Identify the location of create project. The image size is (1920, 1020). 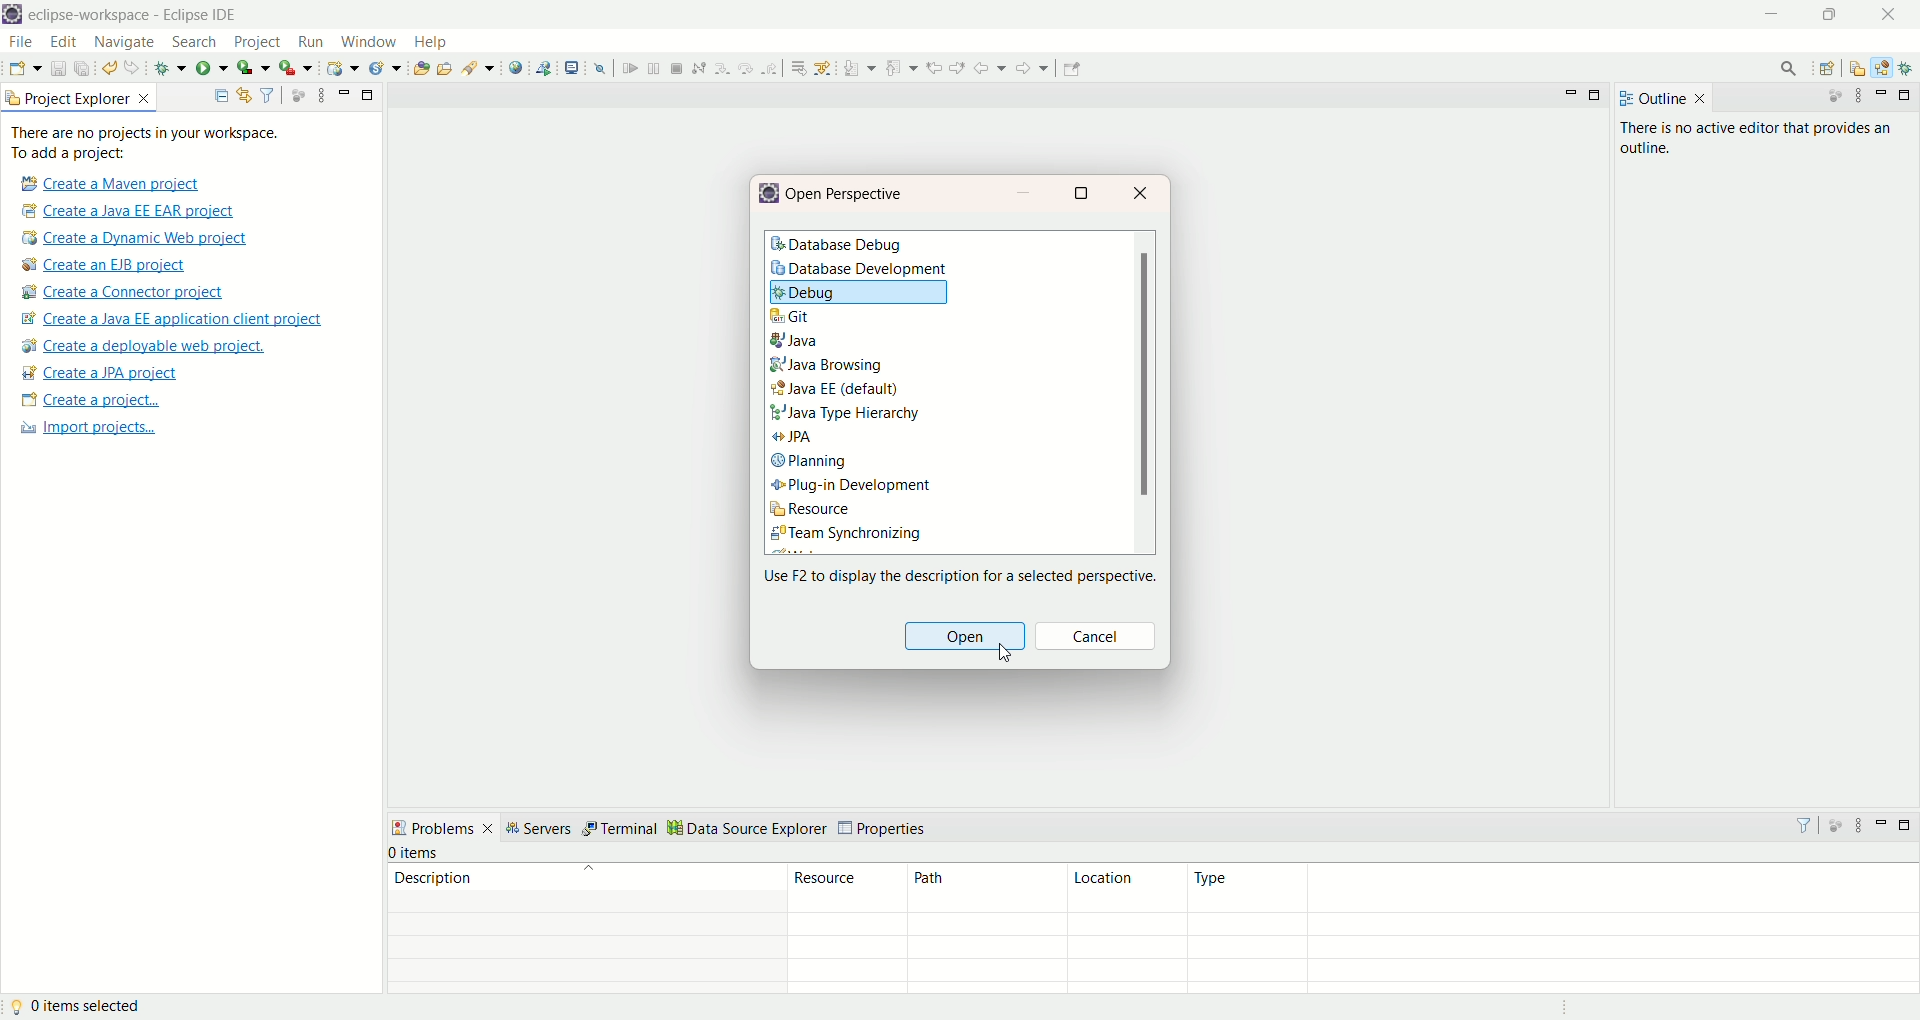
(86, 400).